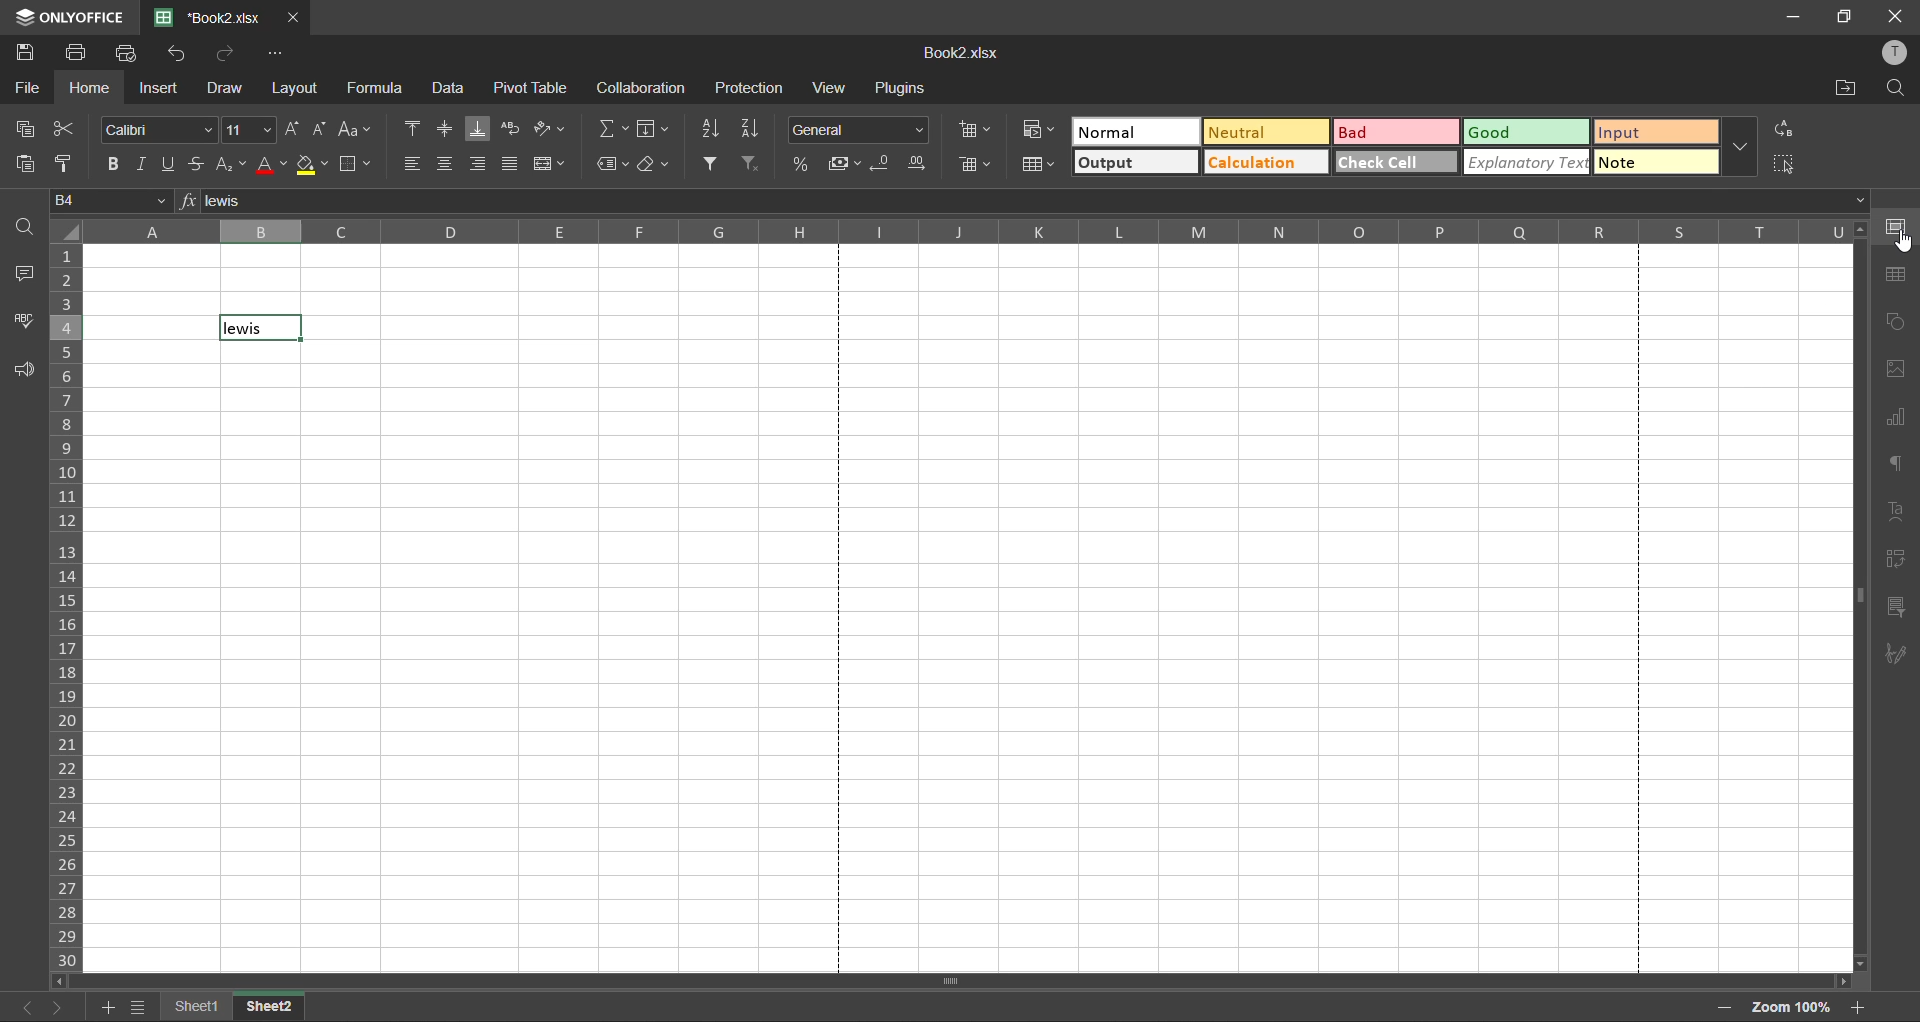 This screenshot has width=1920, height=1022. I want to click on column names, so click(969, 230).